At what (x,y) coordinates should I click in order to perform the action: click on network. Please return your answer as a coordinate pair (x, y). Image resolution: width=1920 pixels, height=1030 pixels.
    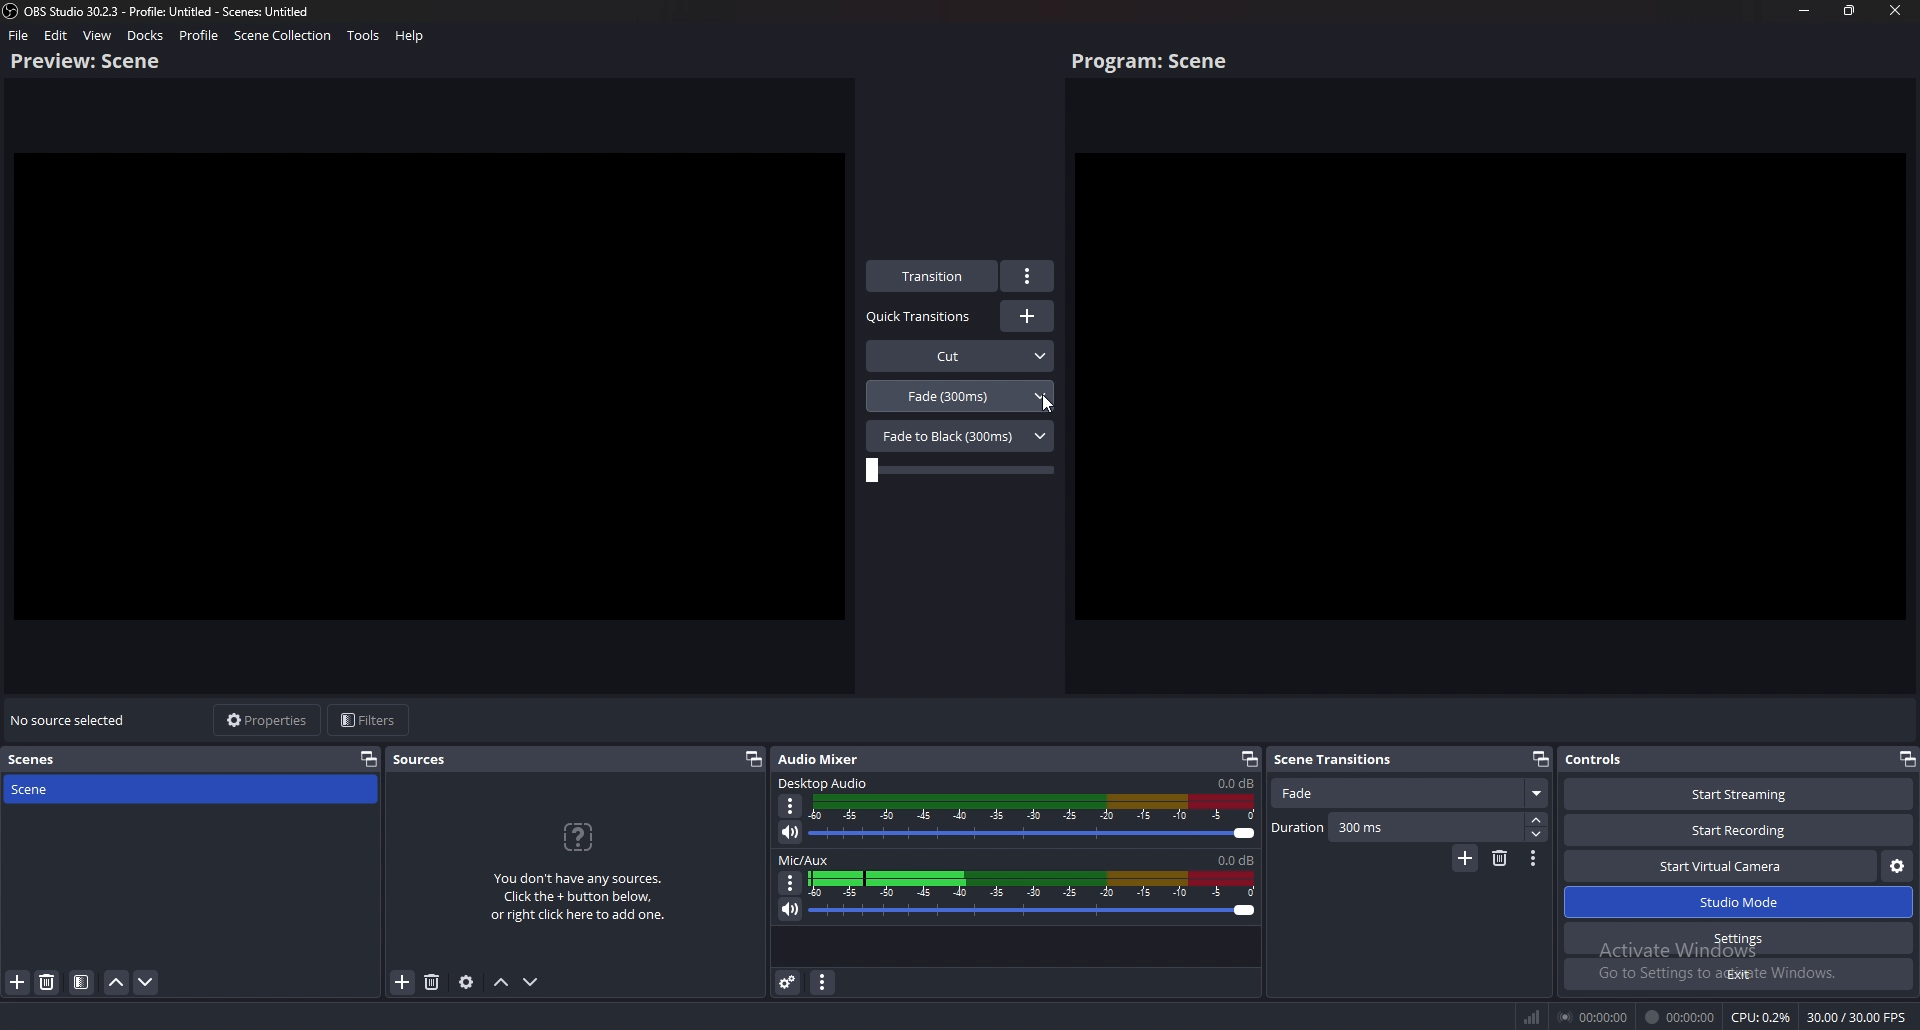
    Looking at the image, I should click on (1529, 1017).